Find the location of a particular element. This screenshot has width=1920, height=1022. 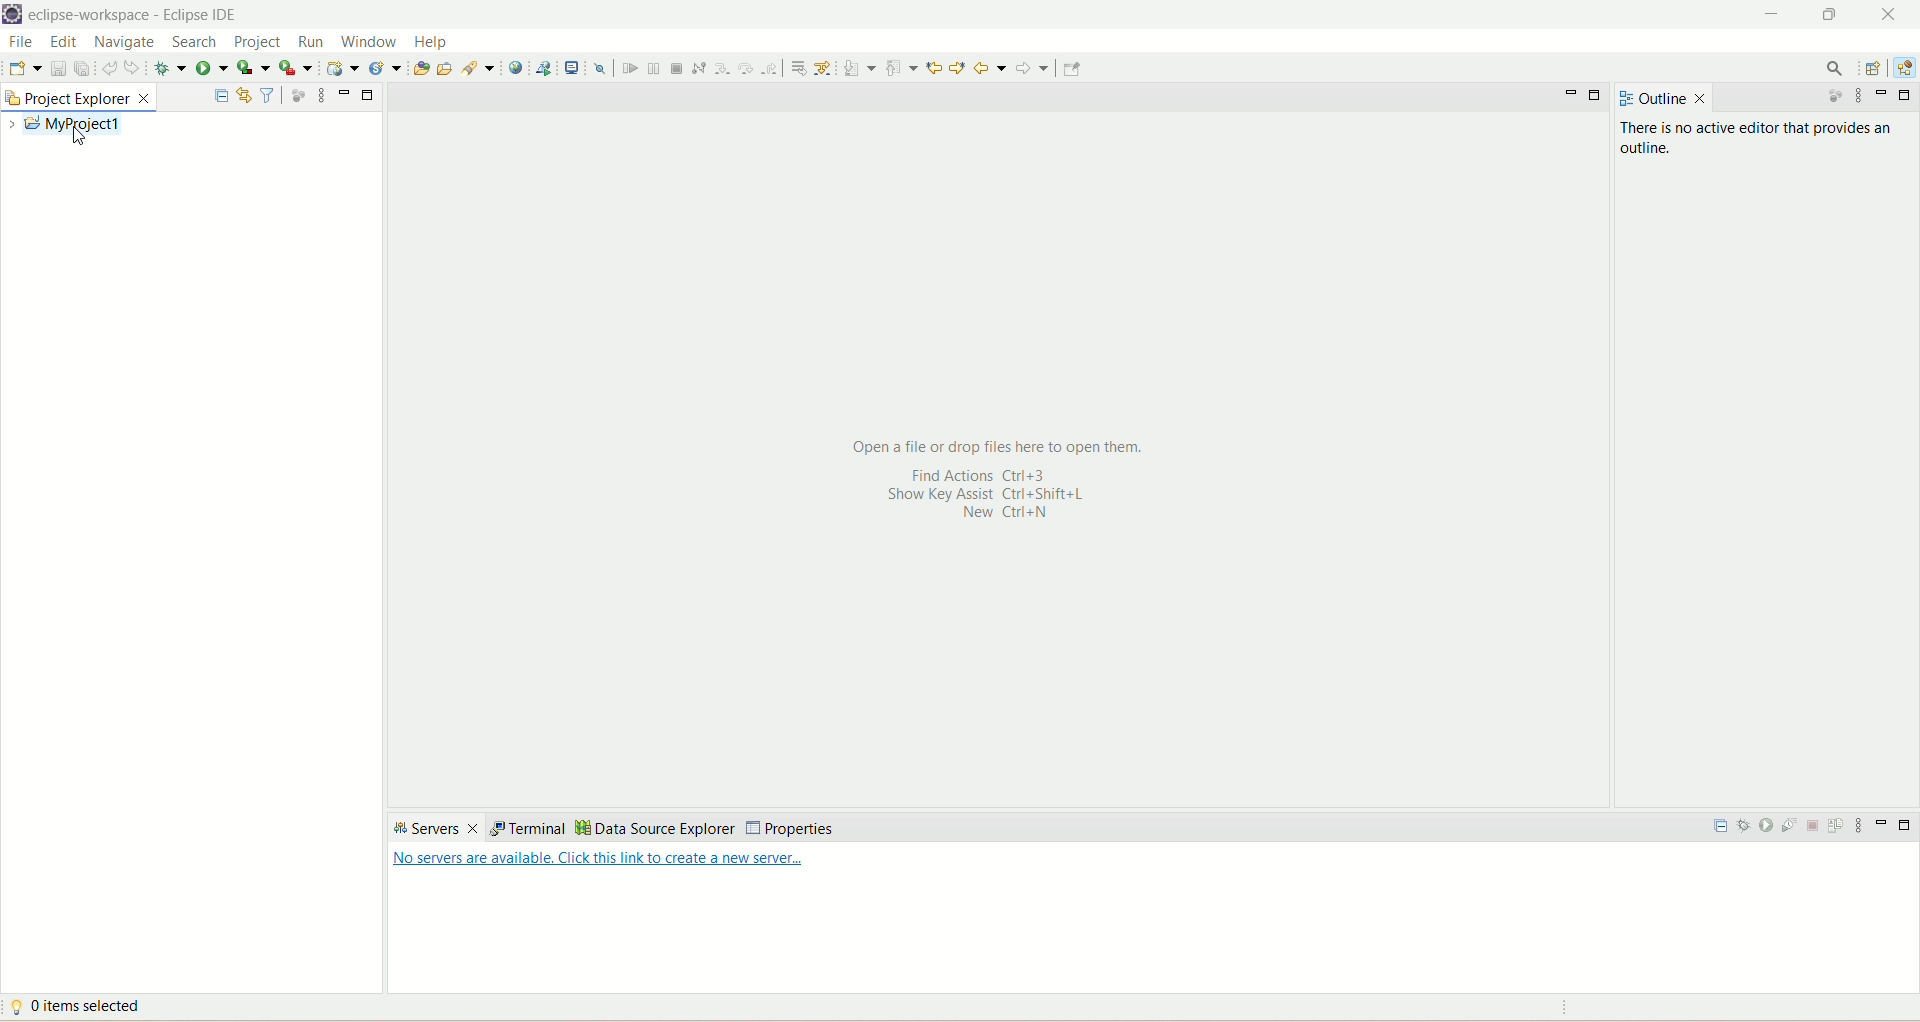

navigate is located at coordinates (125, 43).